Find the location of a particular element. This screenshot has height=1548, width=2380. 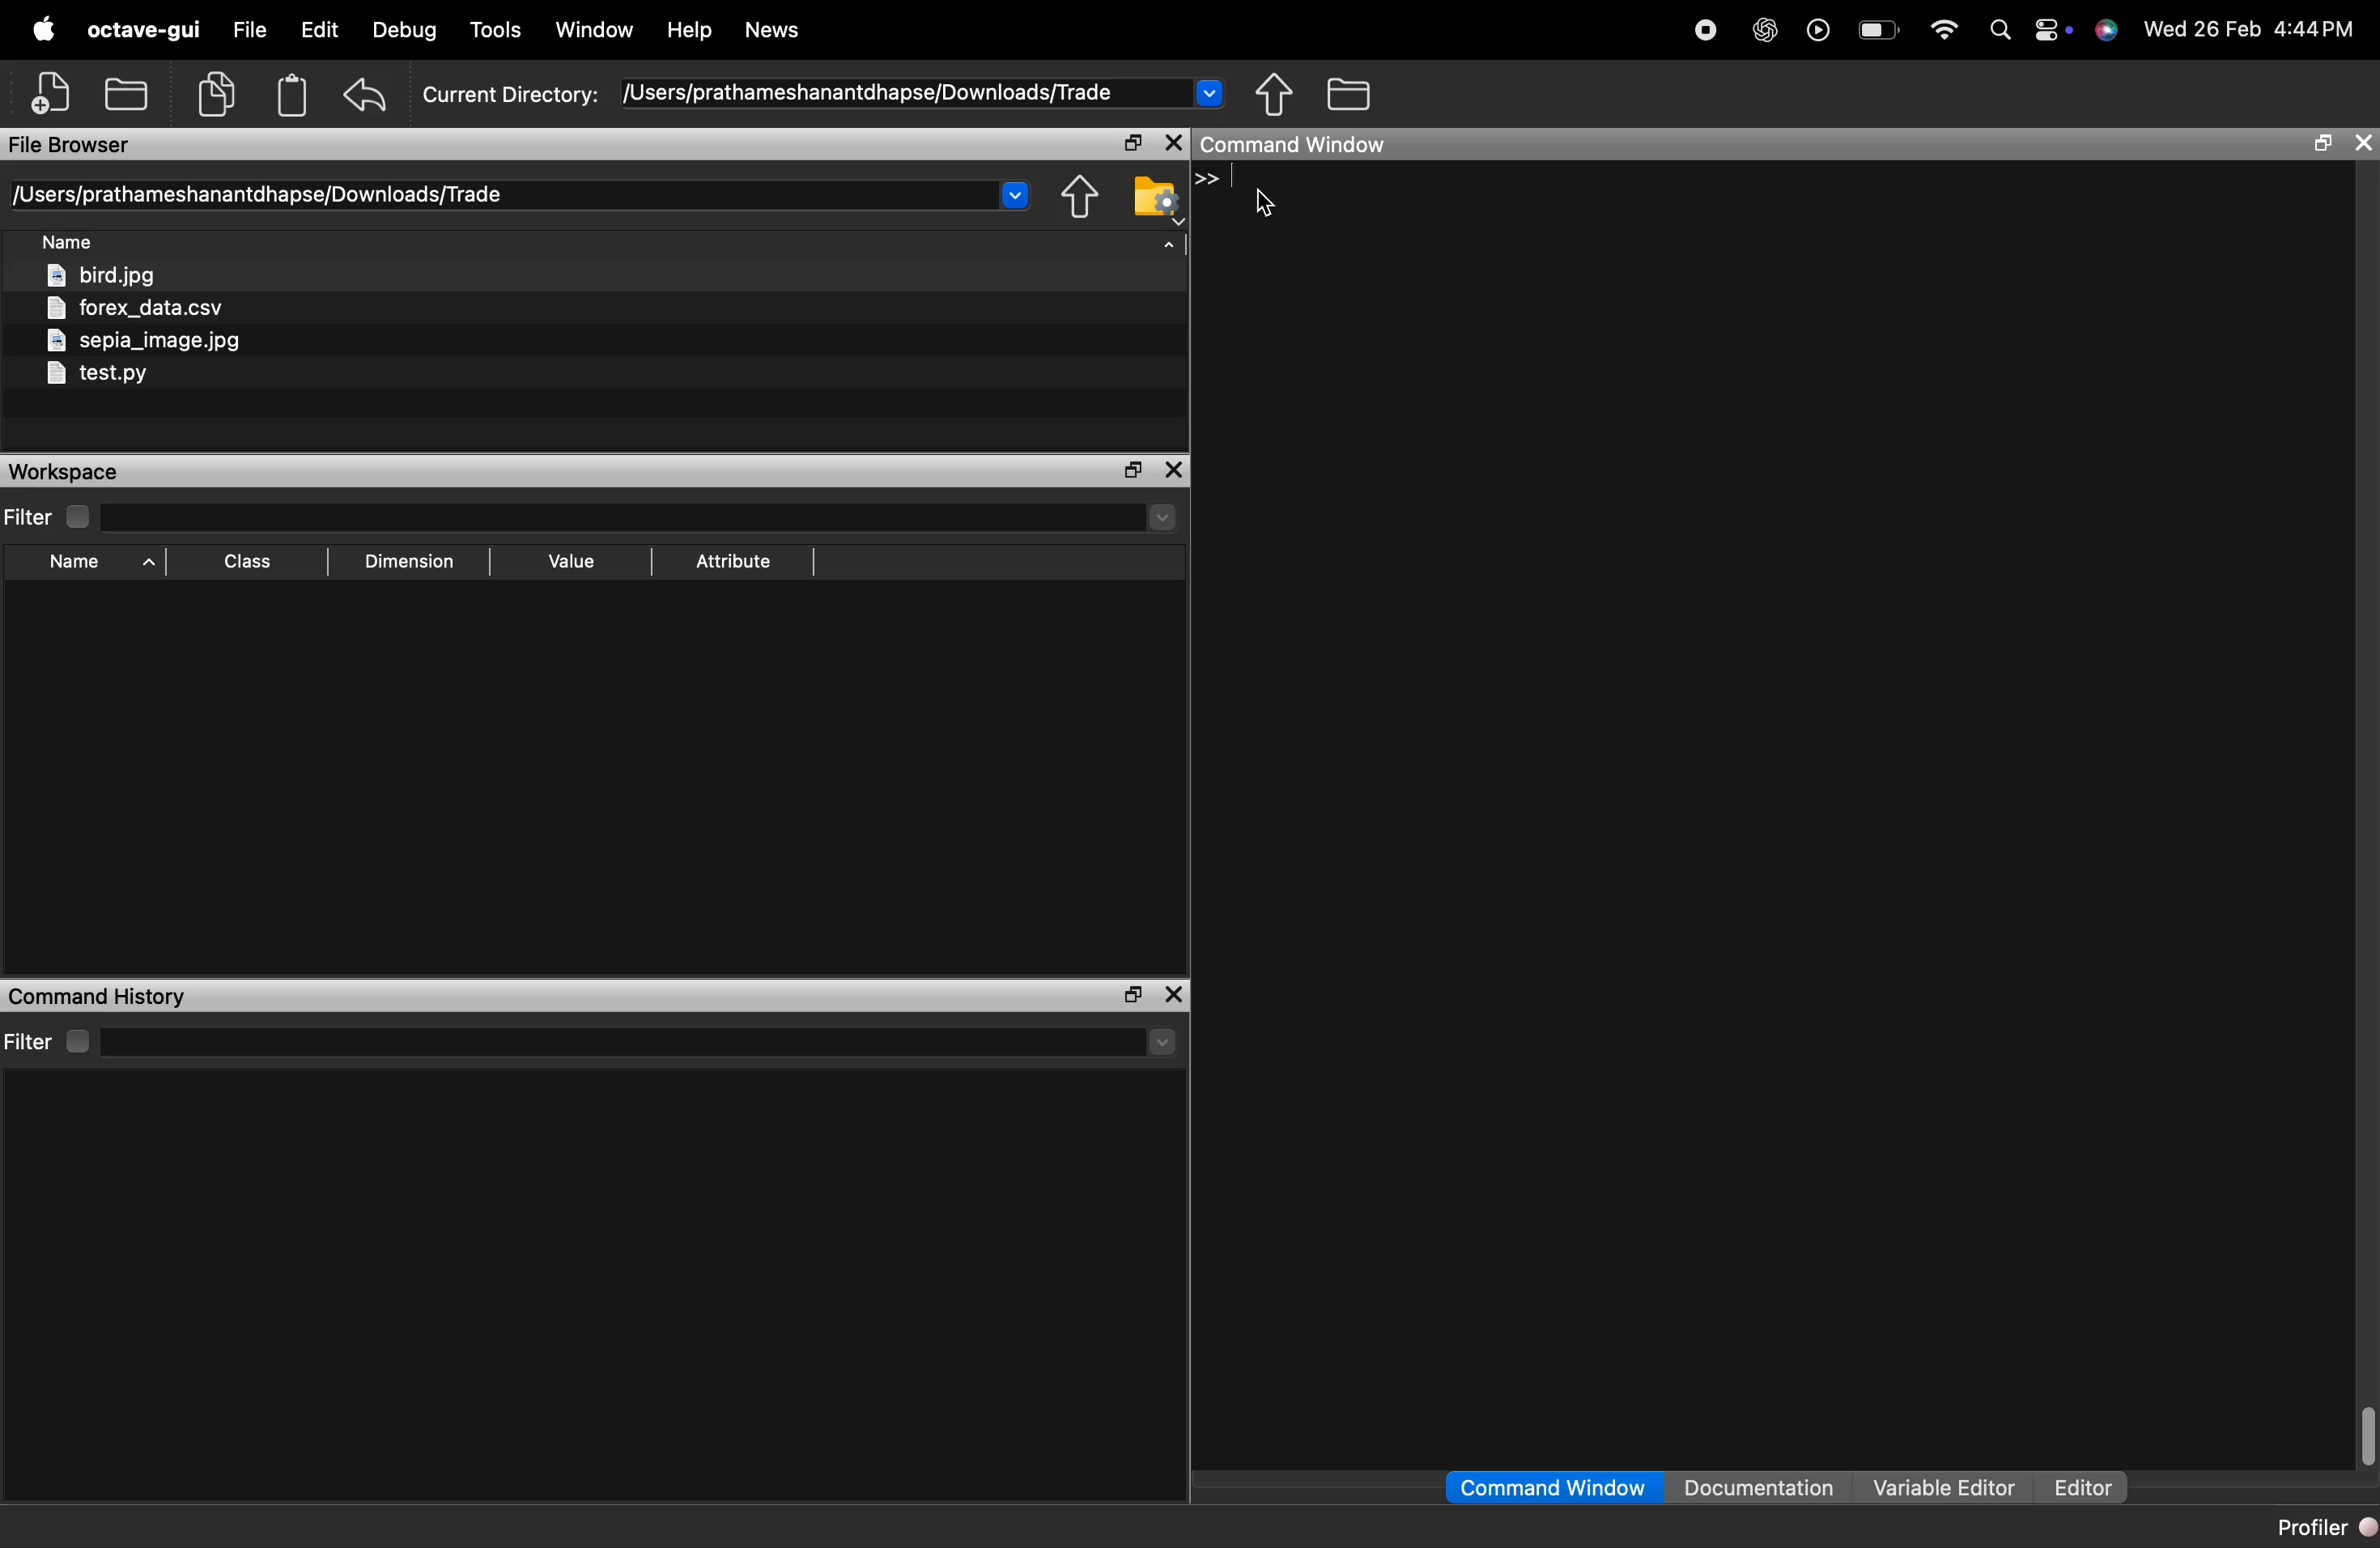

copy is located at coordinates (216, 94).